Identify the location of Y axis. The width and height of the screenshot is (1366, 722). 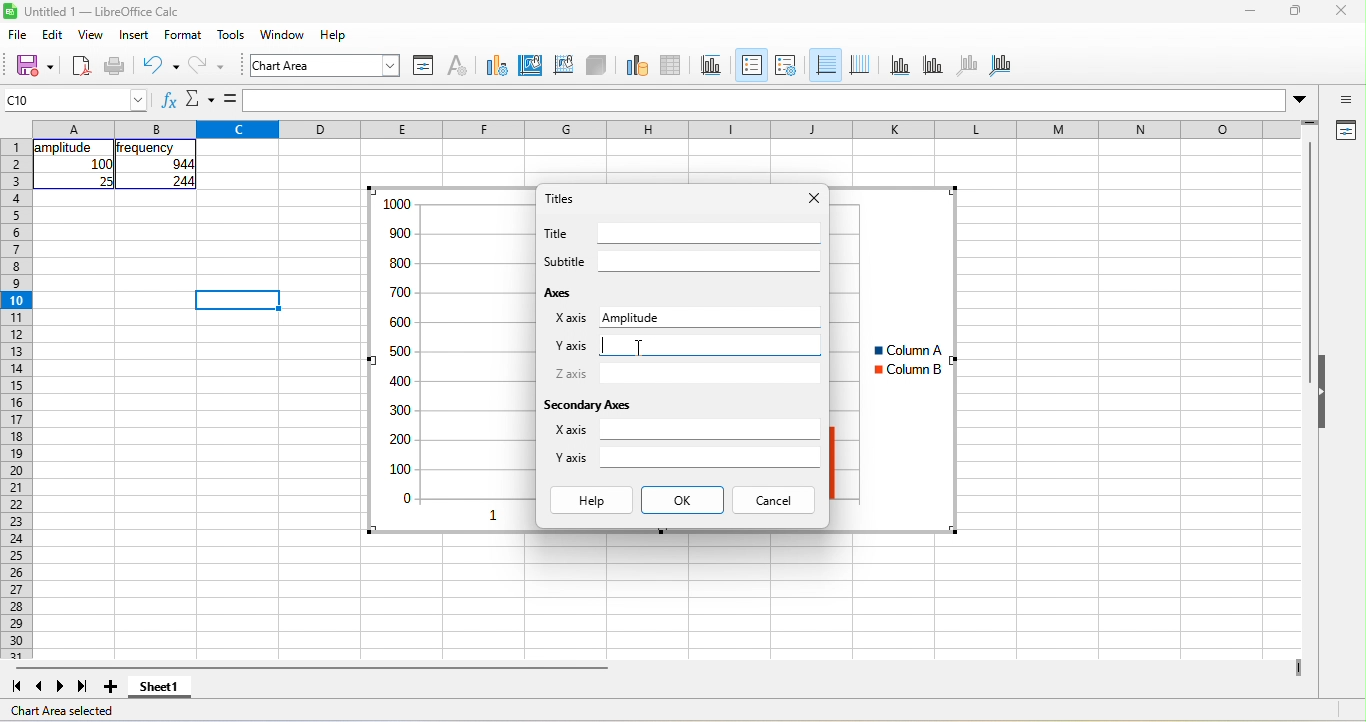
(571, 346).